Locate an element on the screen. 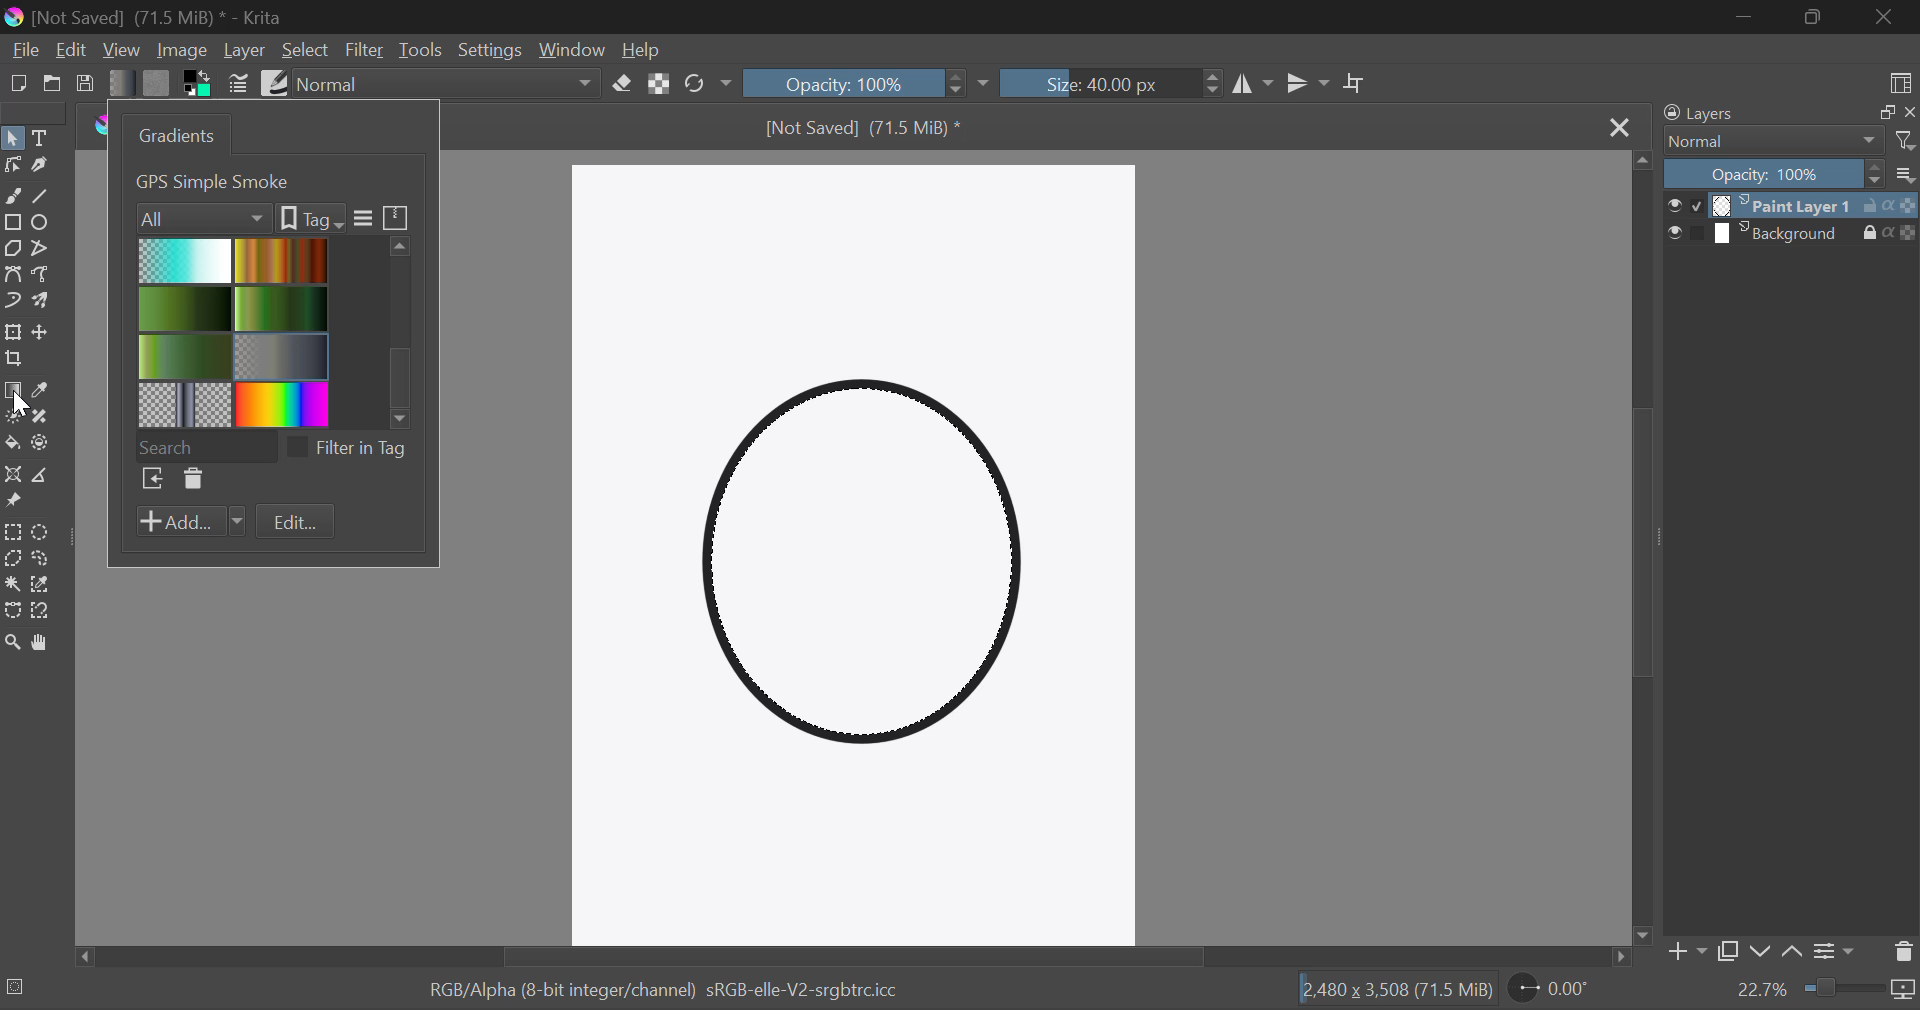 The image size is (1920, 1010). File is located at coordinates (23, 50).